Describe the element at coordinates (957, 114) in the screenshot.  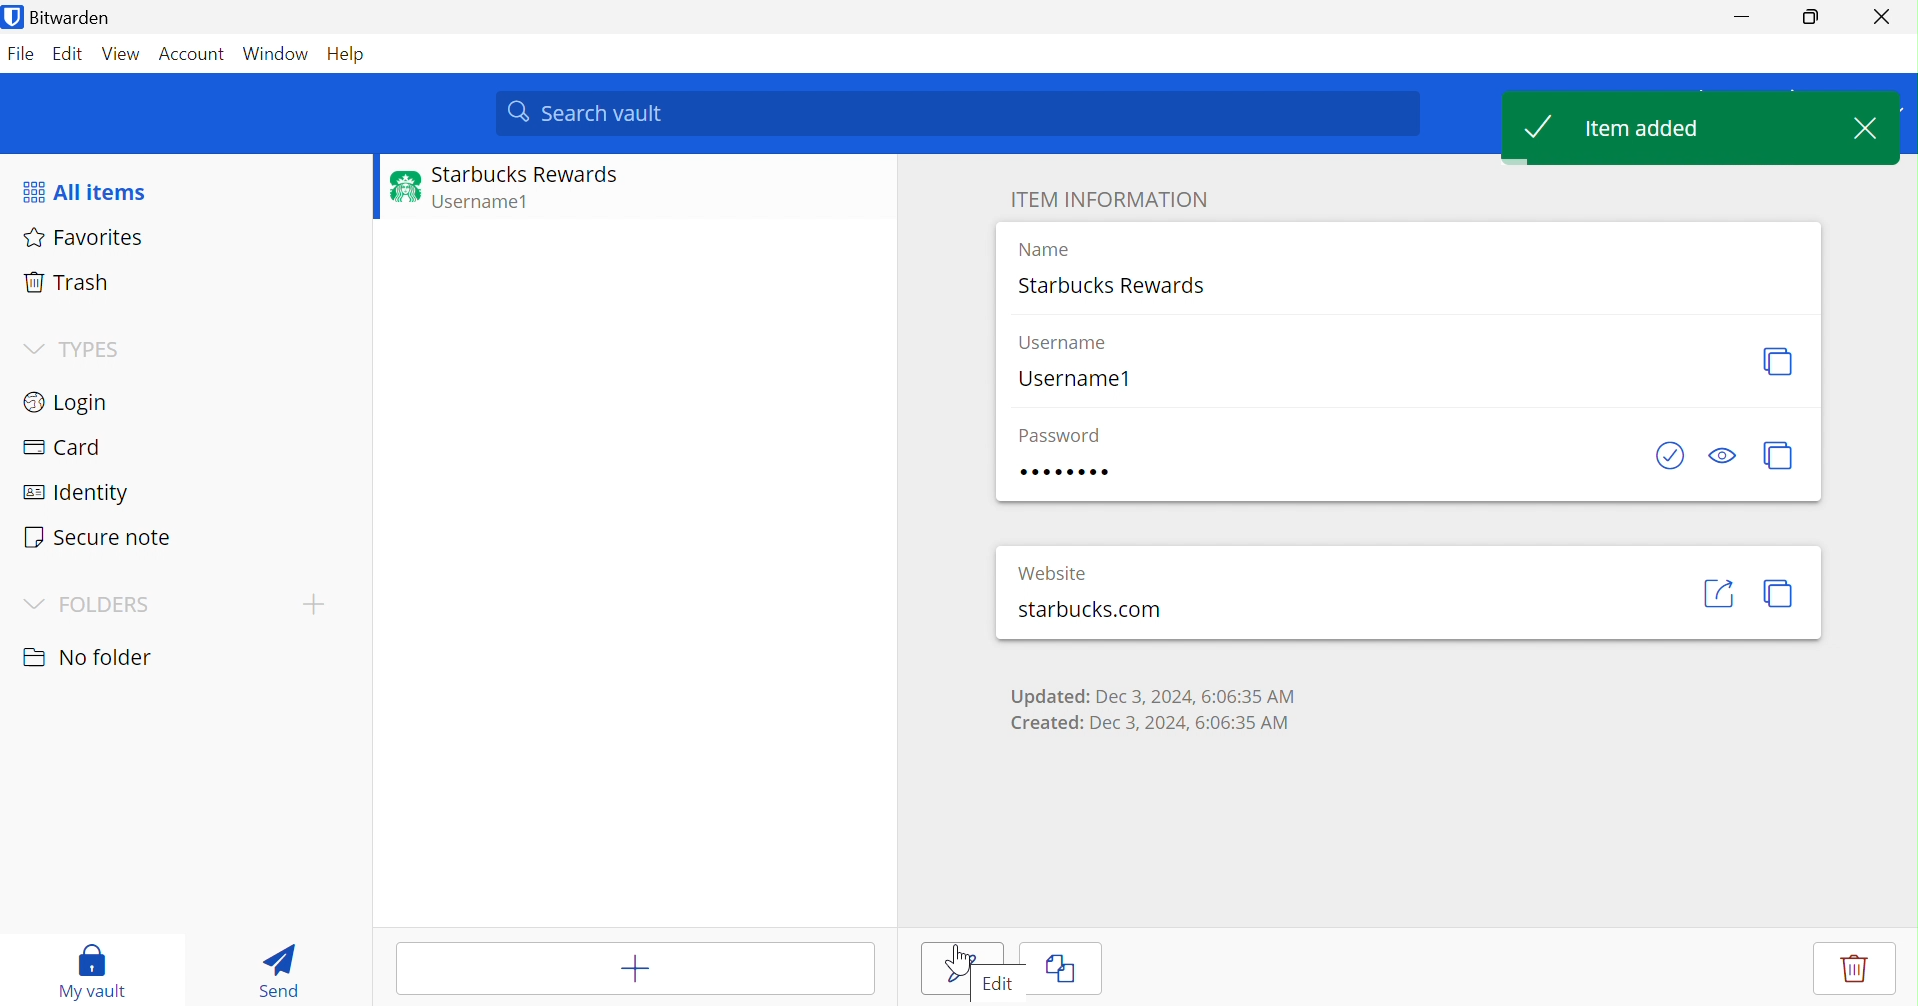
I see `Search vault` at that location.